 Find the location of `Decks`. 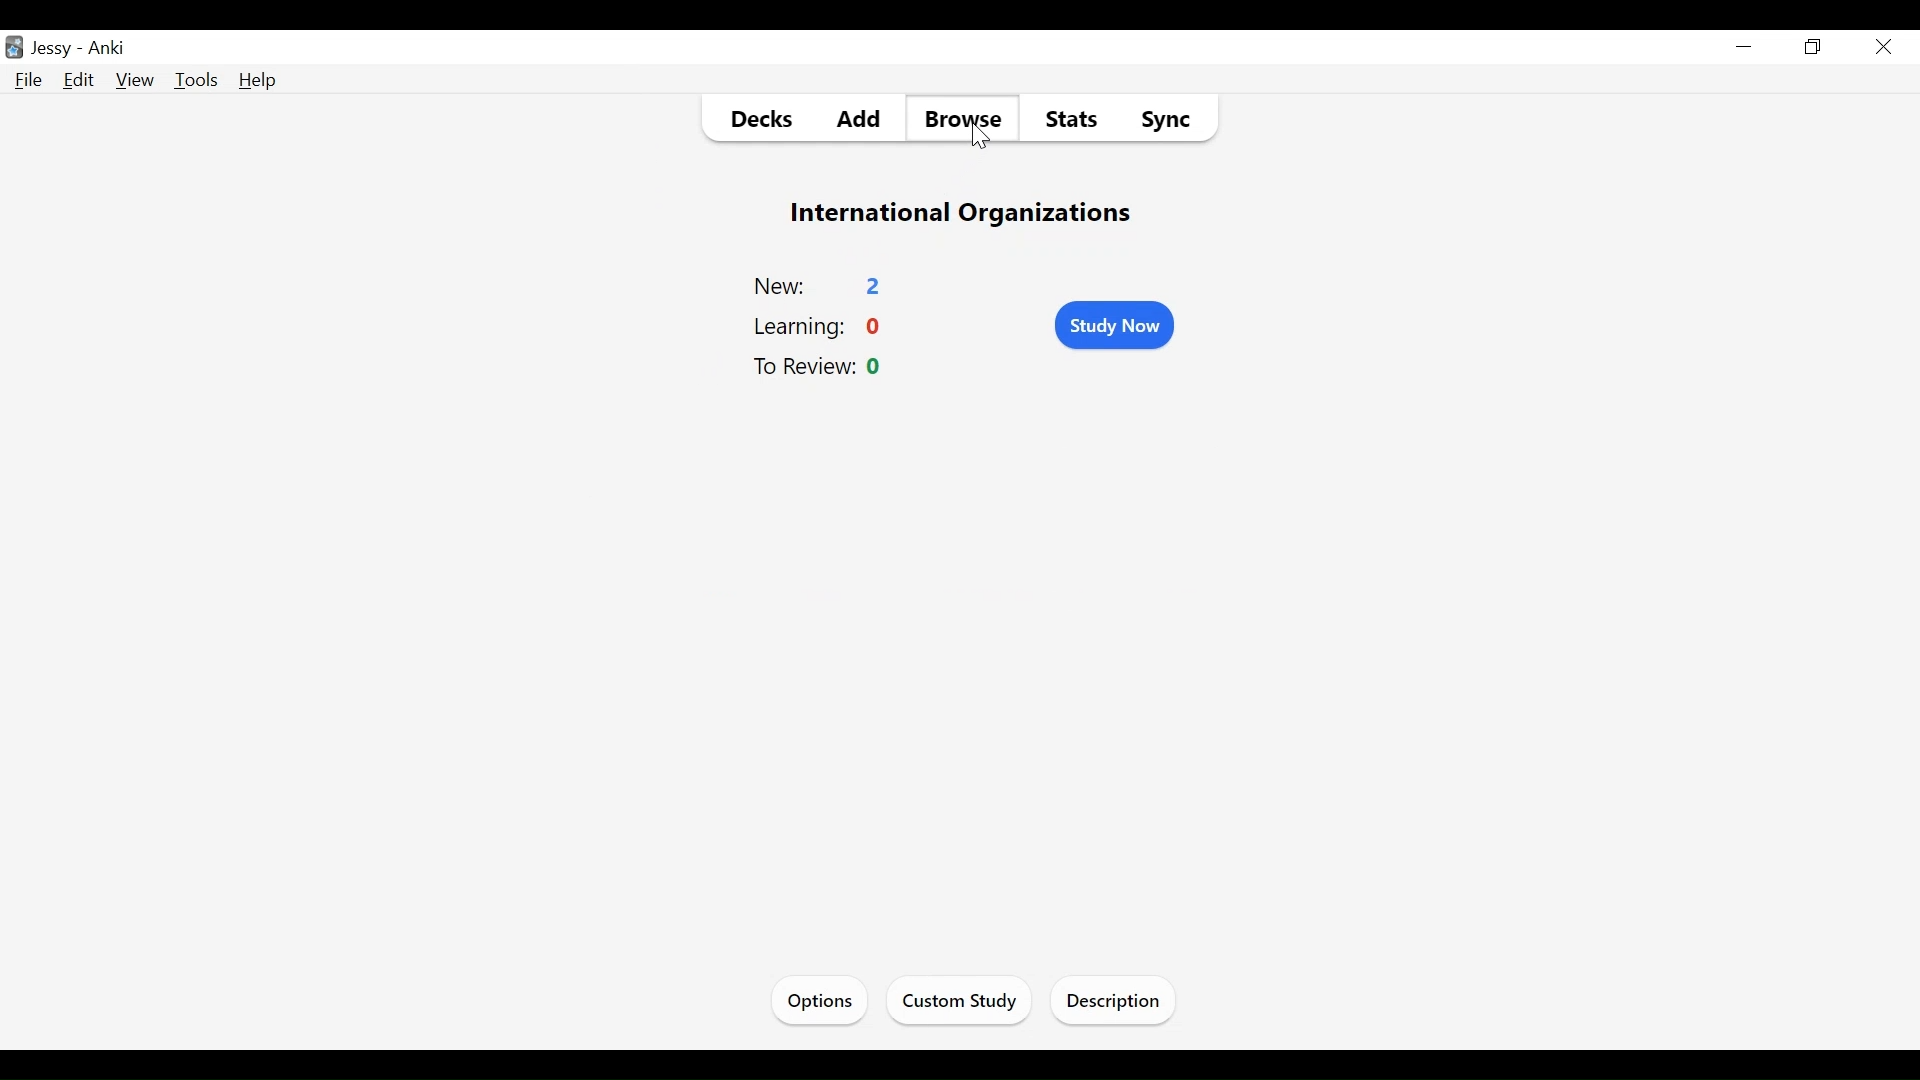

Decks is located at coordinates (753, 121).